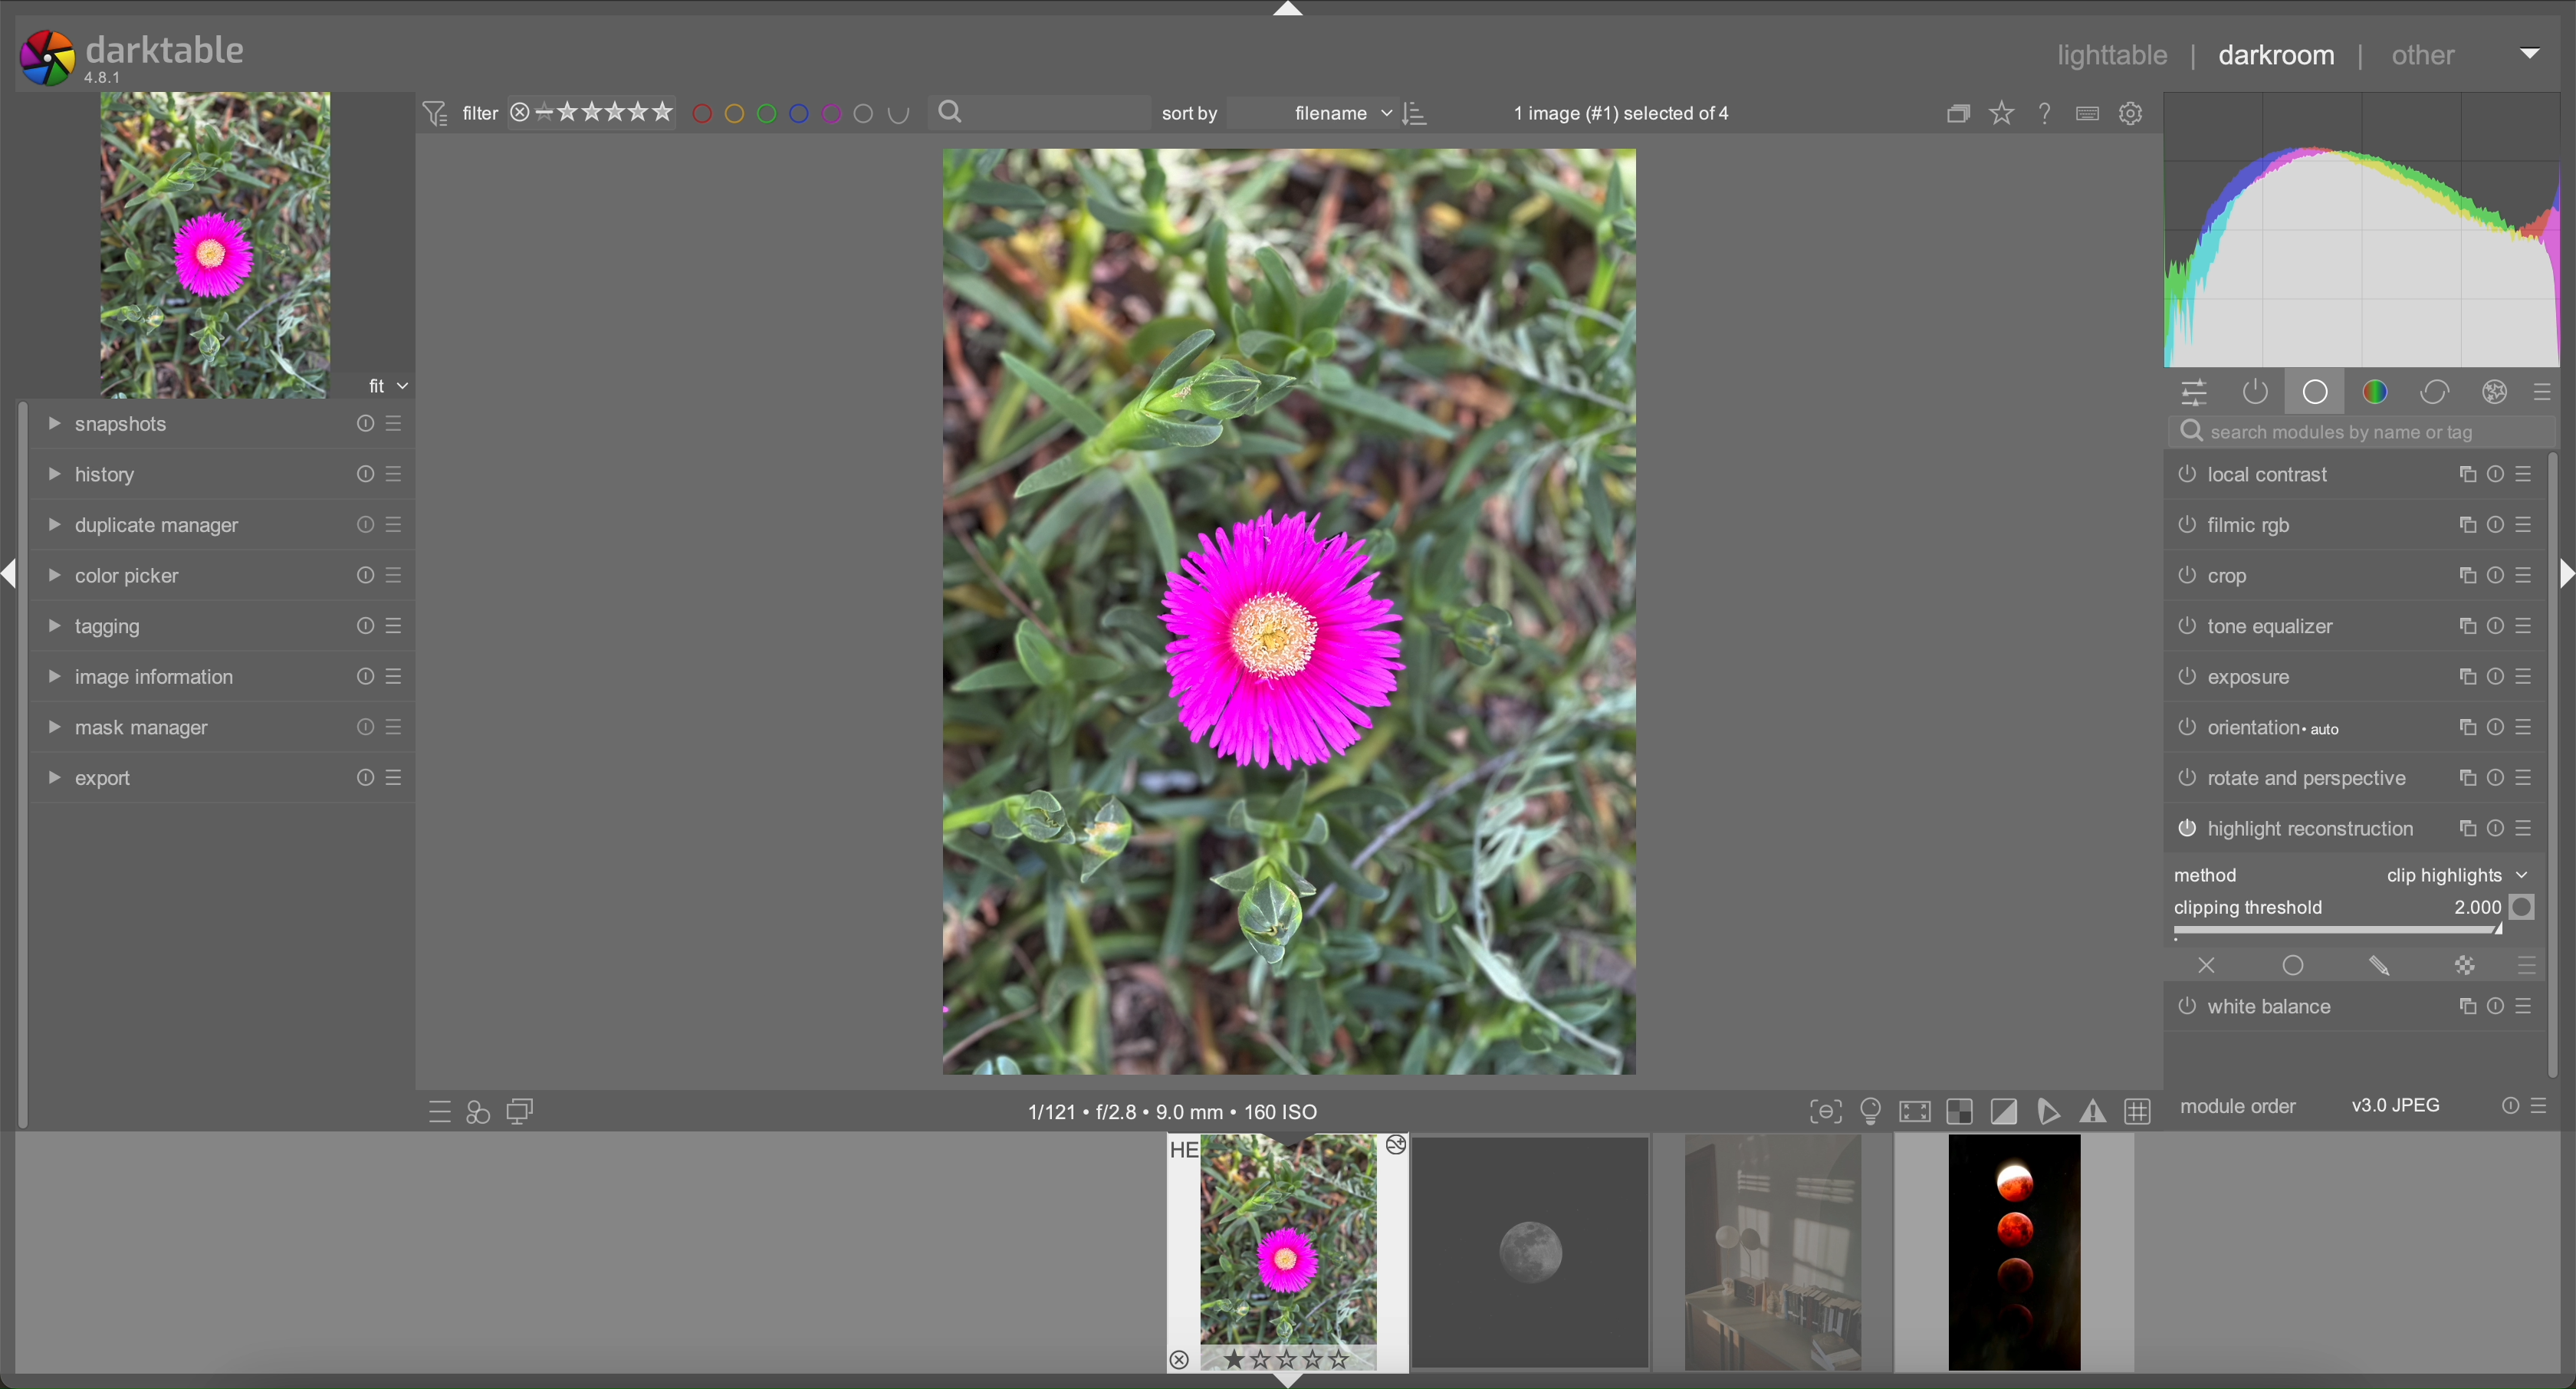  I want to click on clipping threshold, so click(2250, 906).